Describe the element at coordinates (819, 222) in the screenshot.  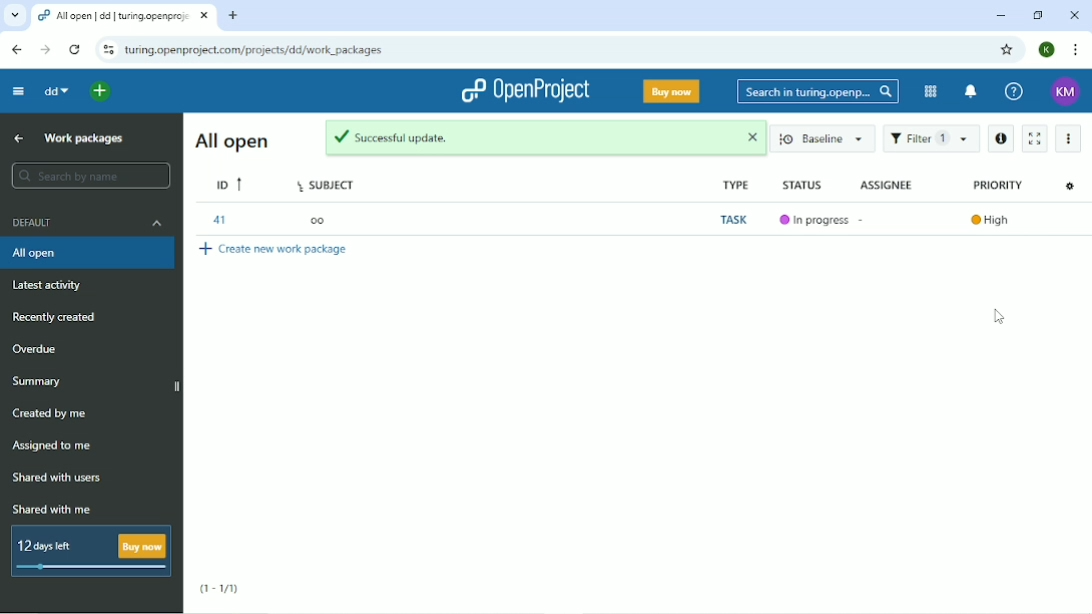
I see `In progress` at that location.